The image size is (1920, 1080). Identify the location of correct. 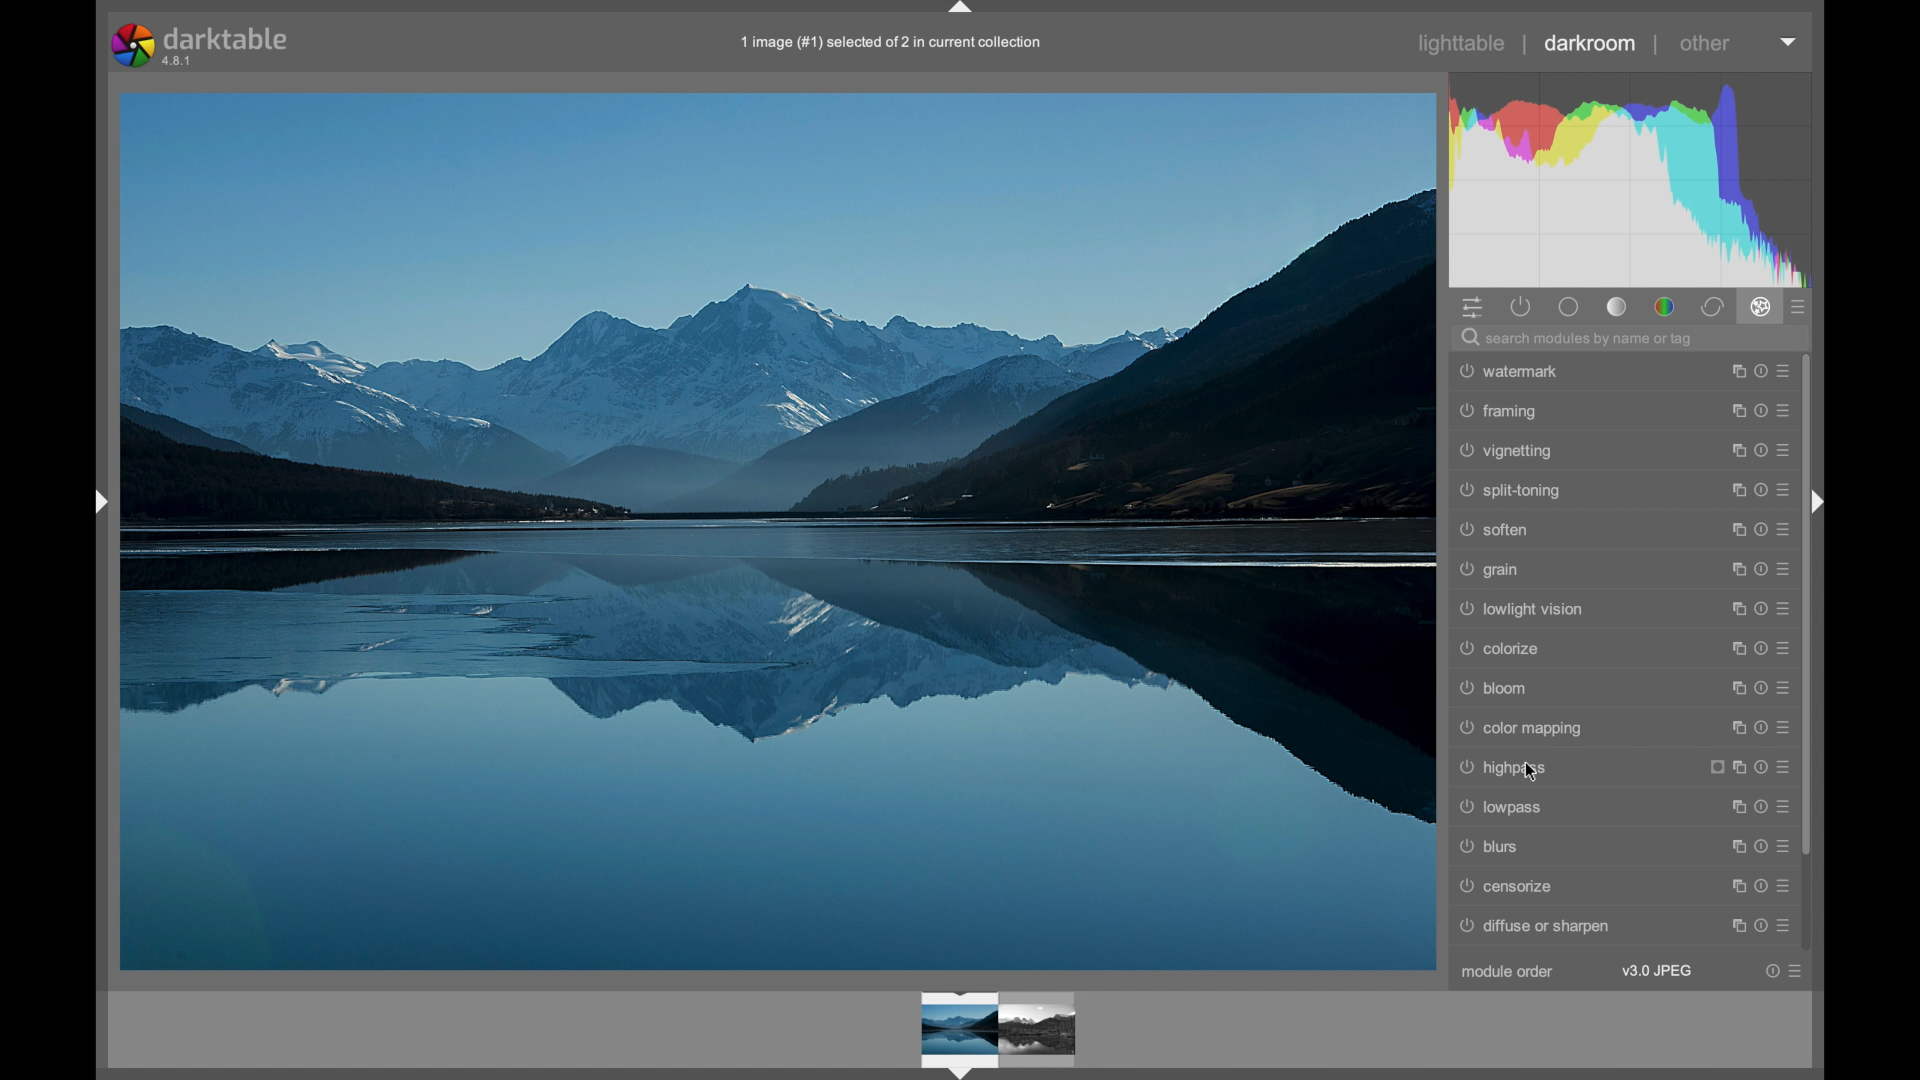
(1712, 308).